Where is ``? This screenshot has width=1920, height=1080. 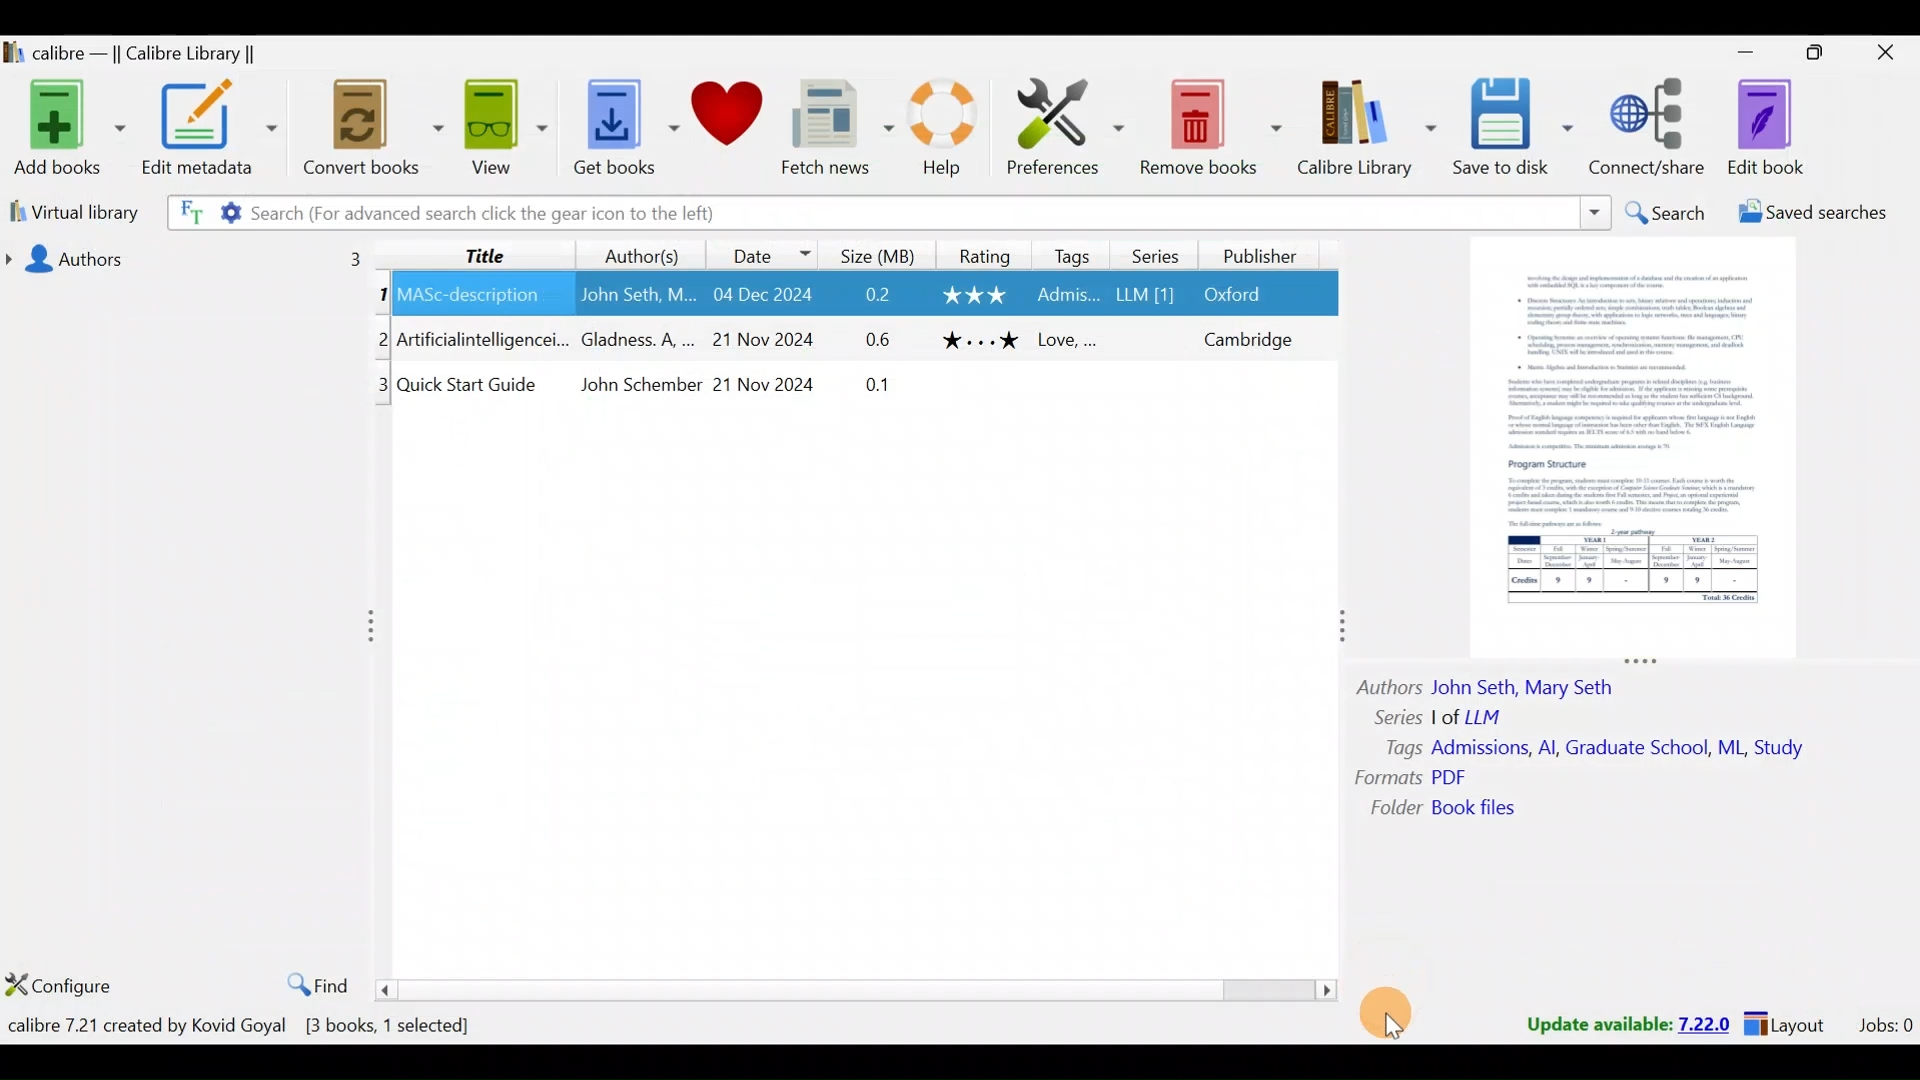  is located at coordinates (774, 384).